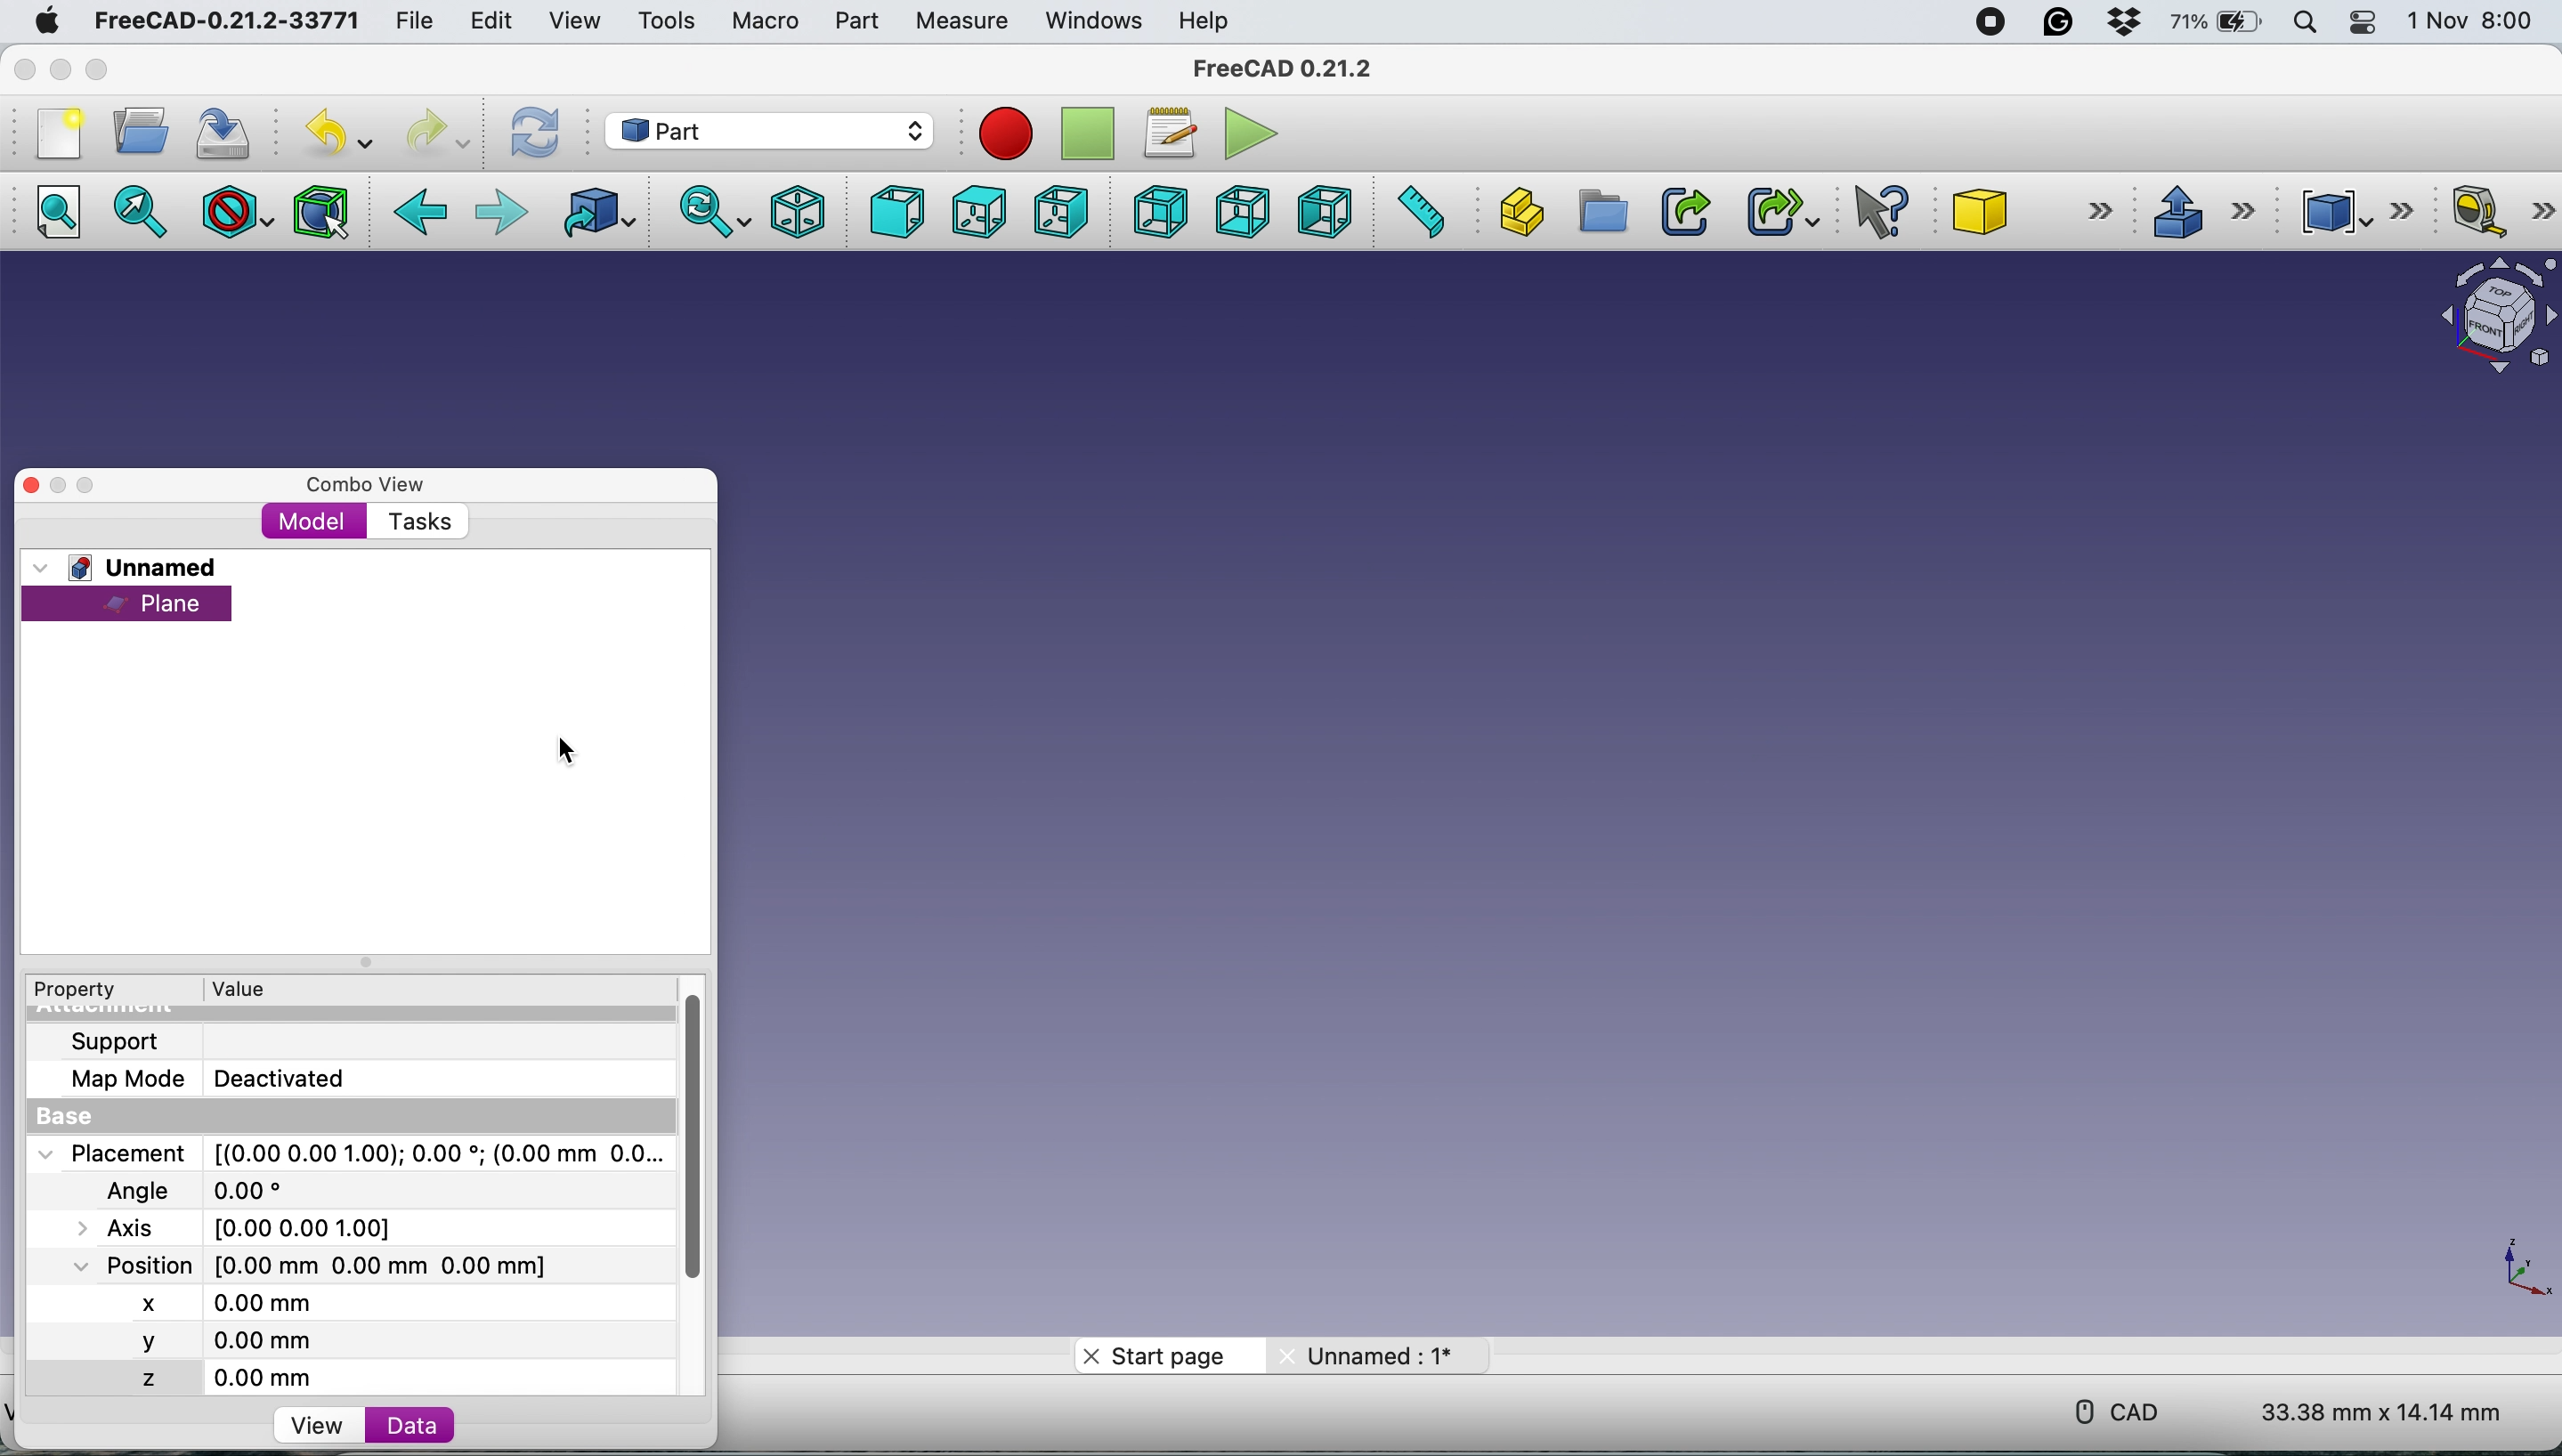 This screenshot has width=2562, height=1456. Describe the element at coordinates (319, 1268) in the screenshot. I see `Position [0.00 mm 0.00 mm 0.00 mm]` at that location.